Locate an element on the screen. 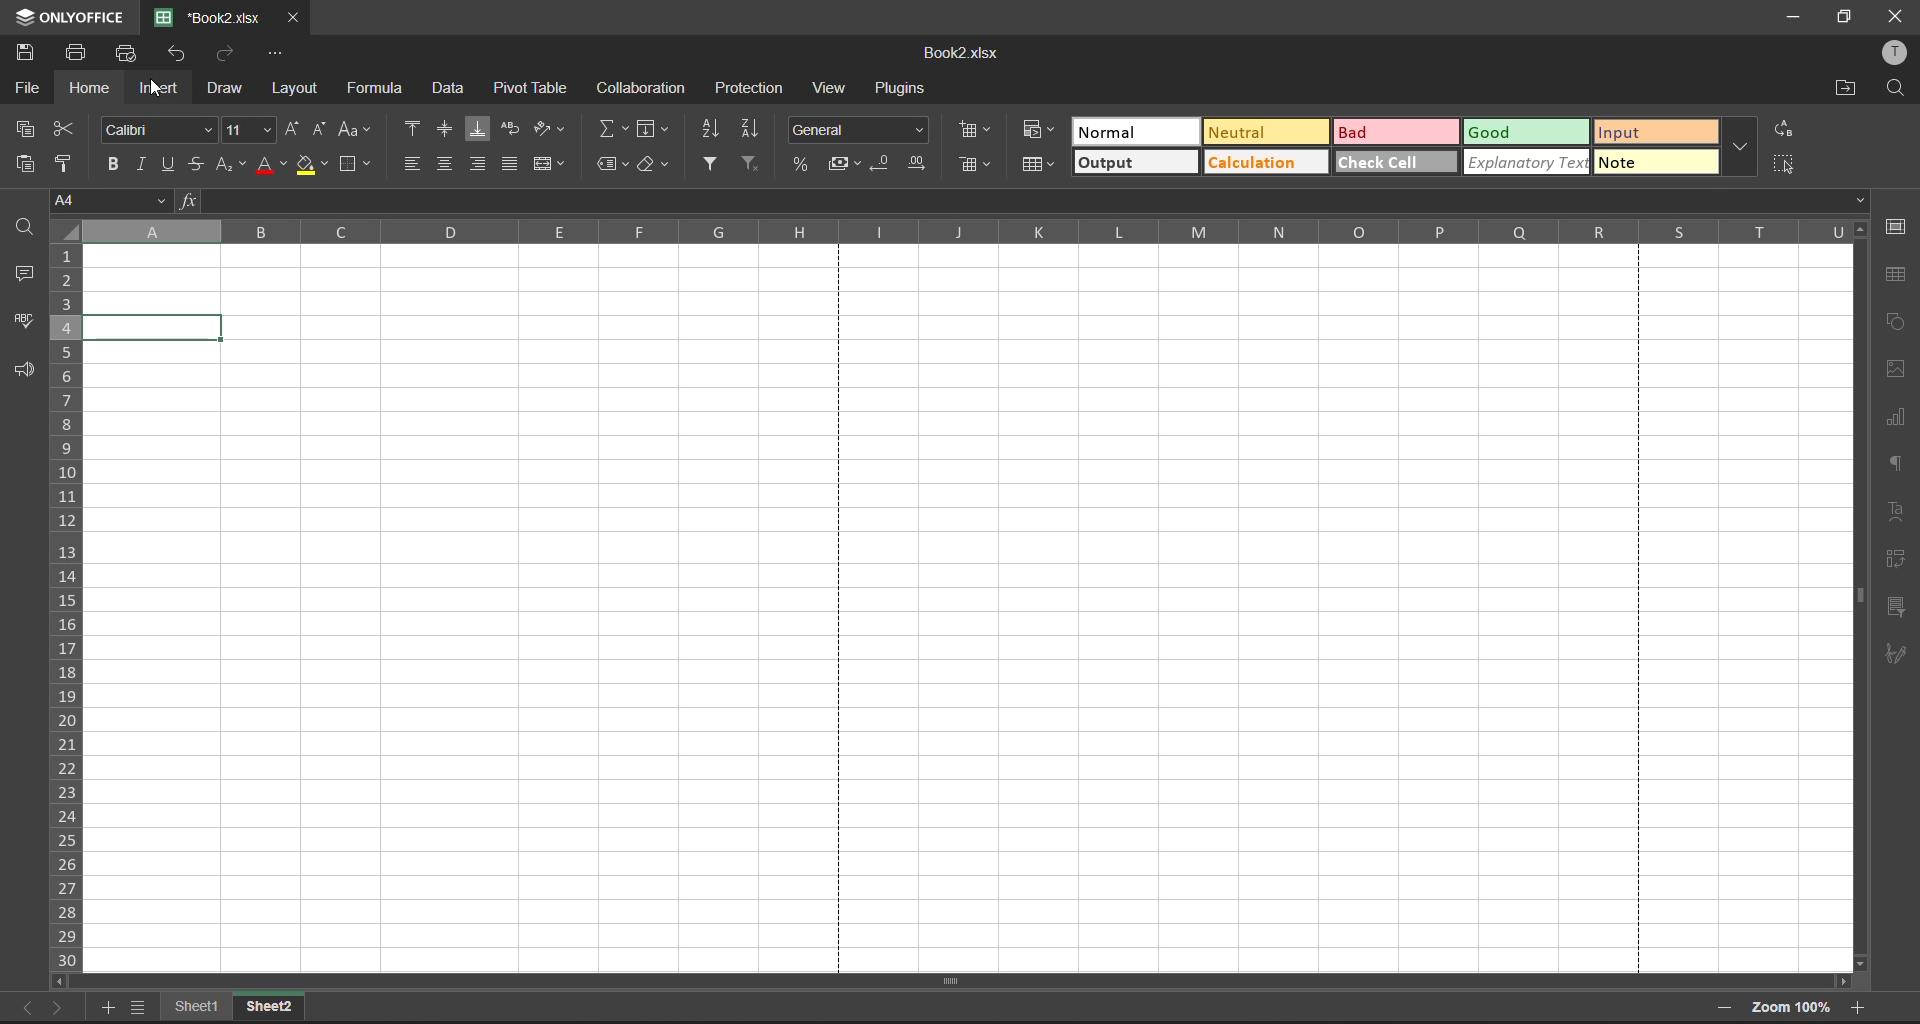 The width and height of the screenshot is (1920, 1024). merge and center is located at coordinates (549, 166).